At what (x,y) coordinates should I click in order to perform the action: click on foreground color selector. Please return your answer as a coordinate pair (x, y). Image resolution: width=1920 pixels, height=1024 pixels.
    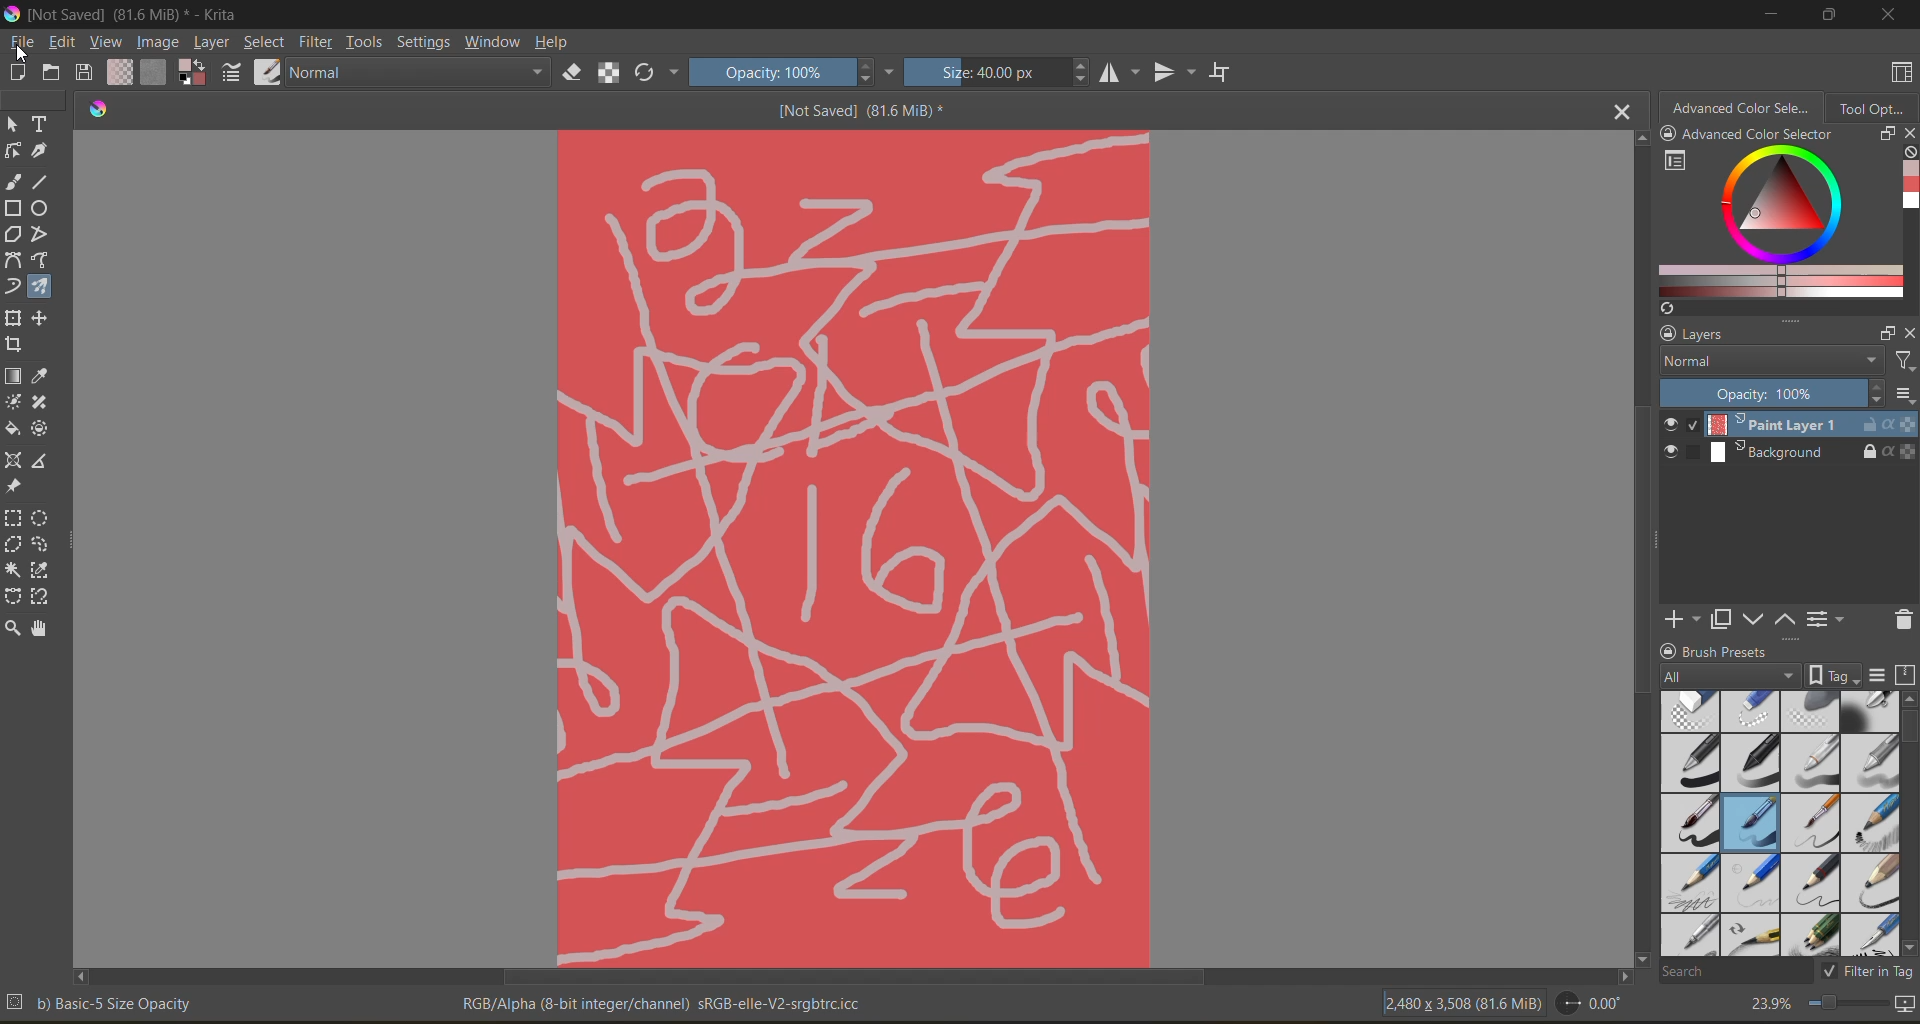
    Looking at the image, I should click on (190, 75).